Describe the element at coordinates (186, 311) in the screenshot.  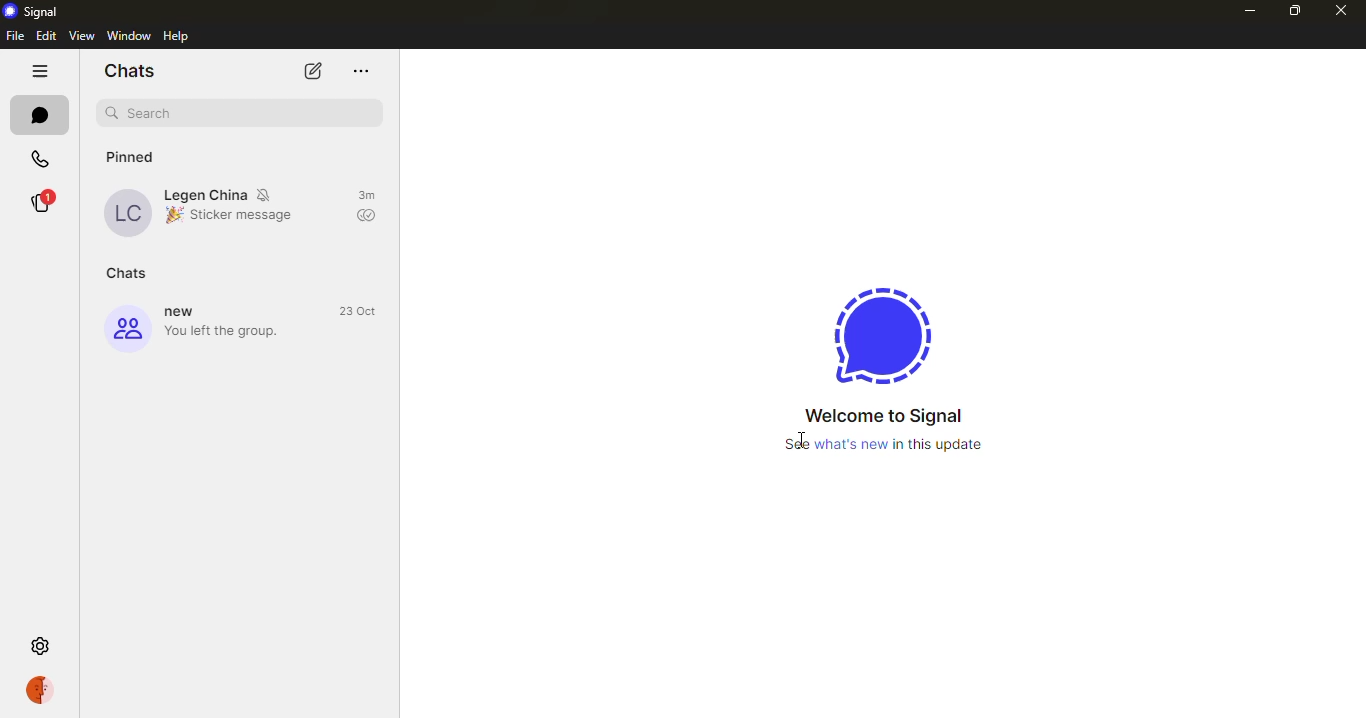
I see `new` at that location.